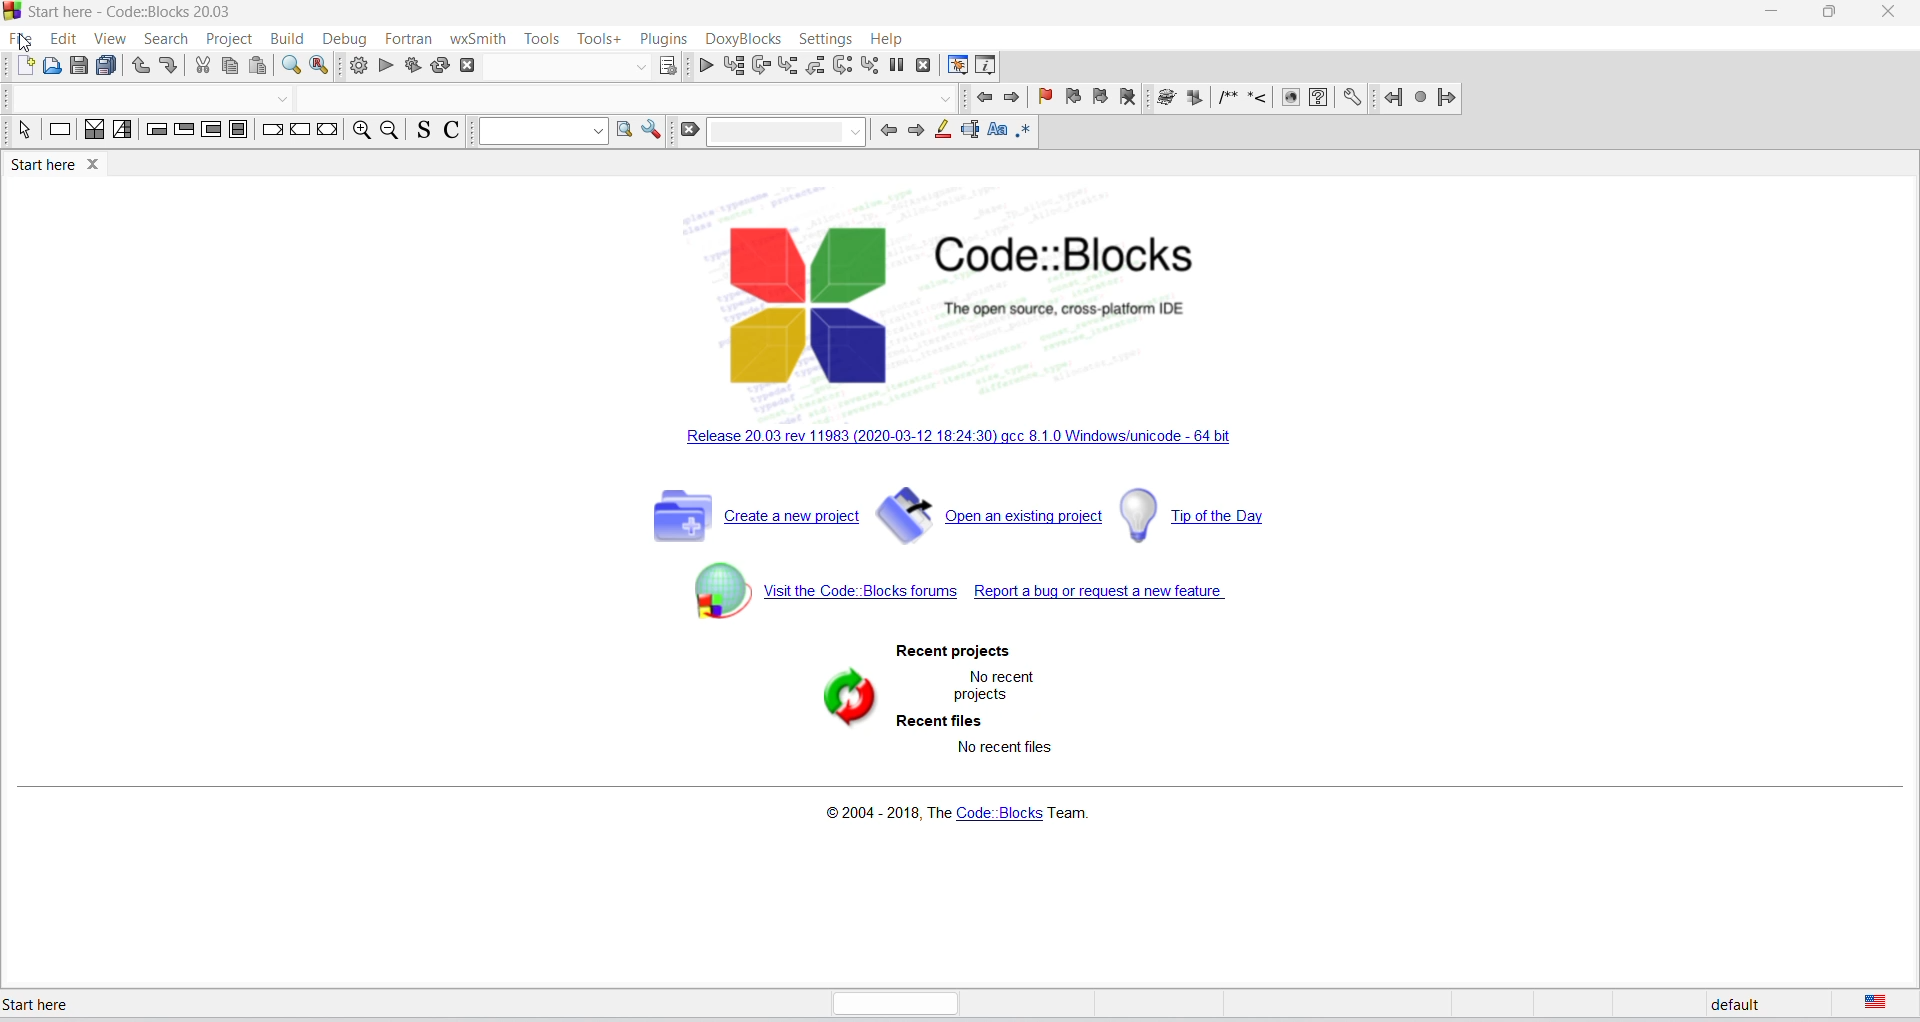 This screenshot has height=1022, width=1920. I want to click on step into, so click(784, 67).